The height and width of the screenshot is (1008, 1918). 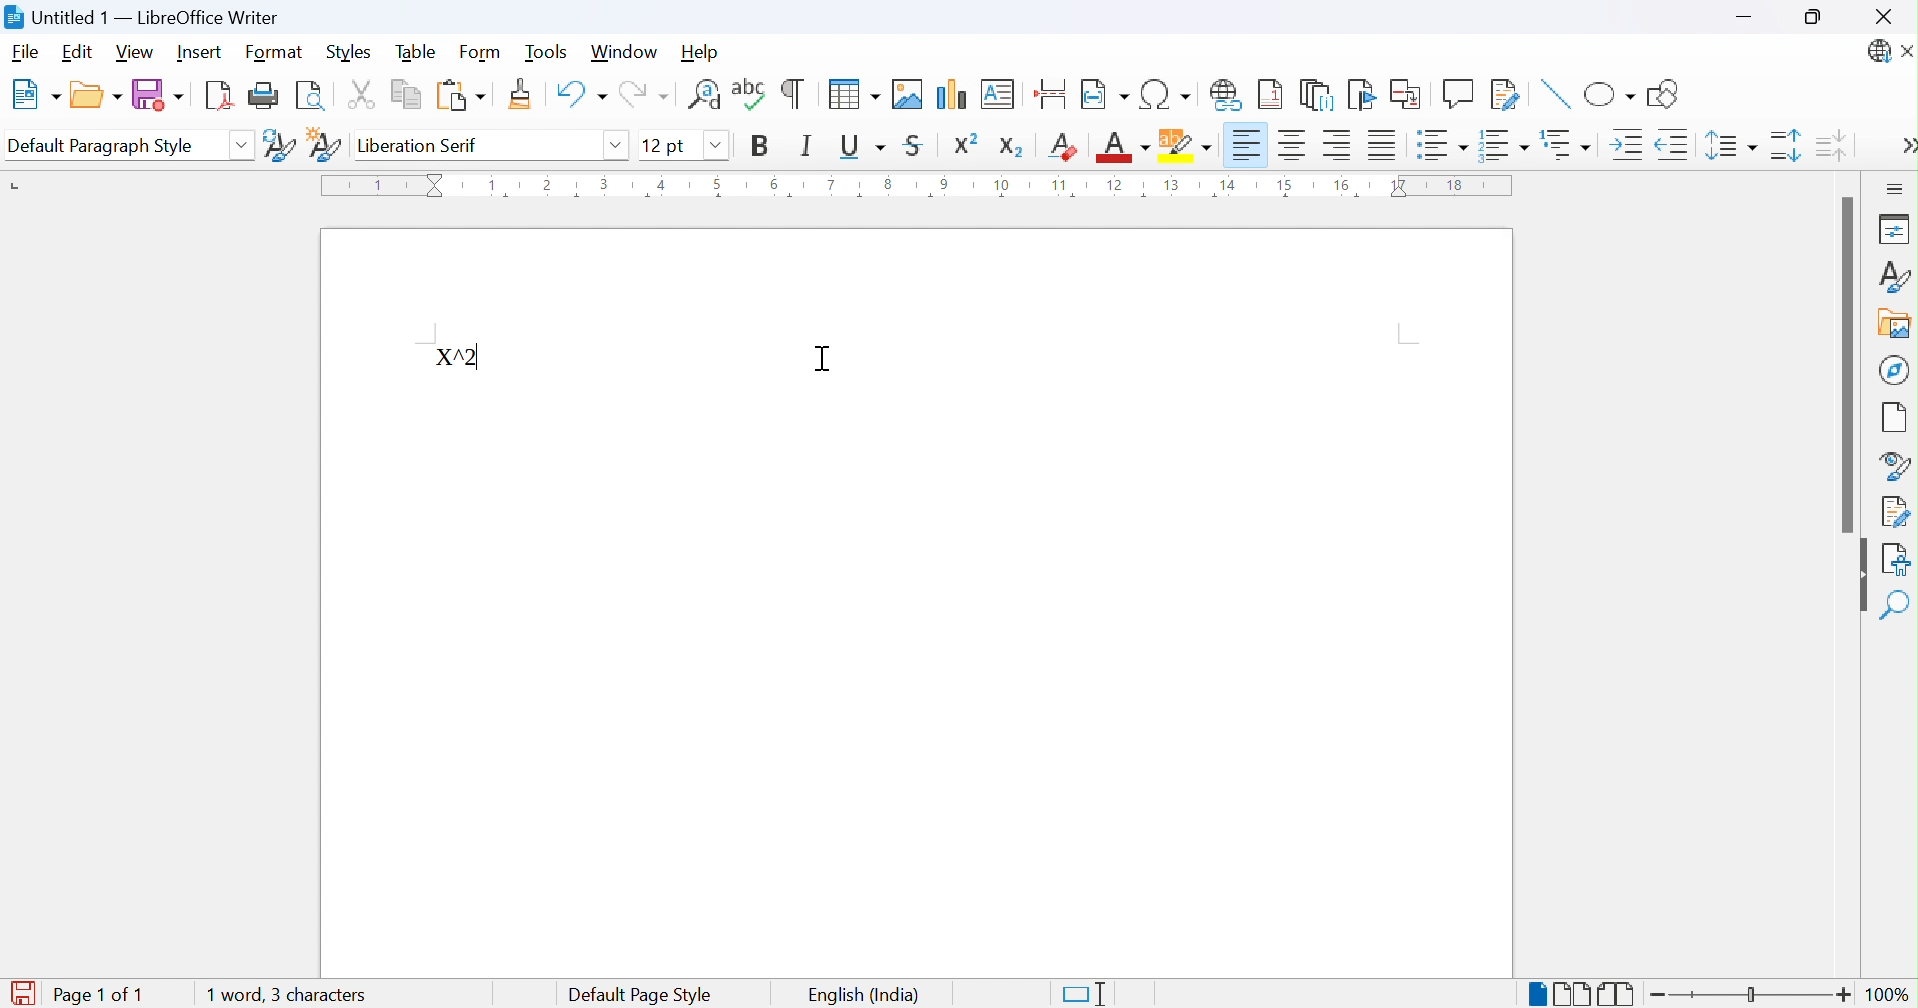 I want to click on Properties, so click(x=1896, y=231).